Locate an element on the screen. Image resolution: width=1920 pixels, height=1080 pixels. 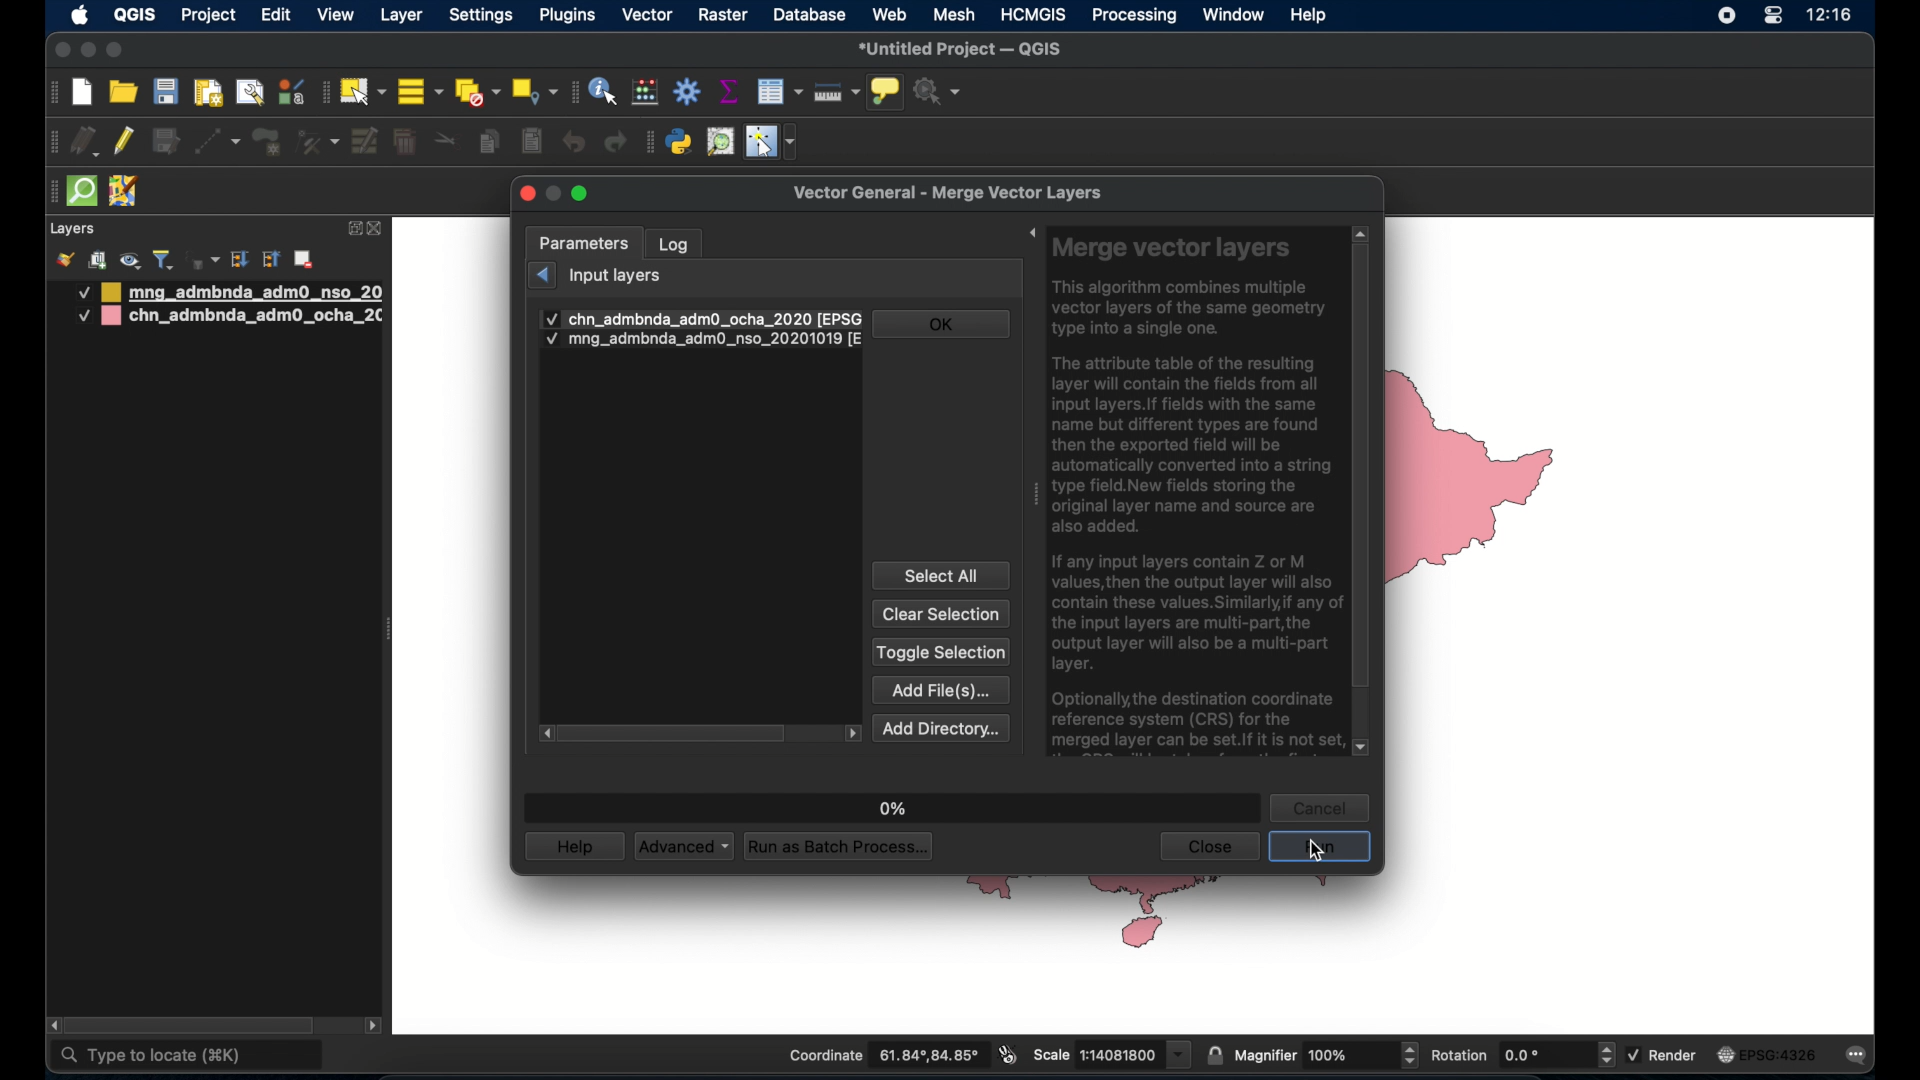
plugins is located at coordinates (571, 15).